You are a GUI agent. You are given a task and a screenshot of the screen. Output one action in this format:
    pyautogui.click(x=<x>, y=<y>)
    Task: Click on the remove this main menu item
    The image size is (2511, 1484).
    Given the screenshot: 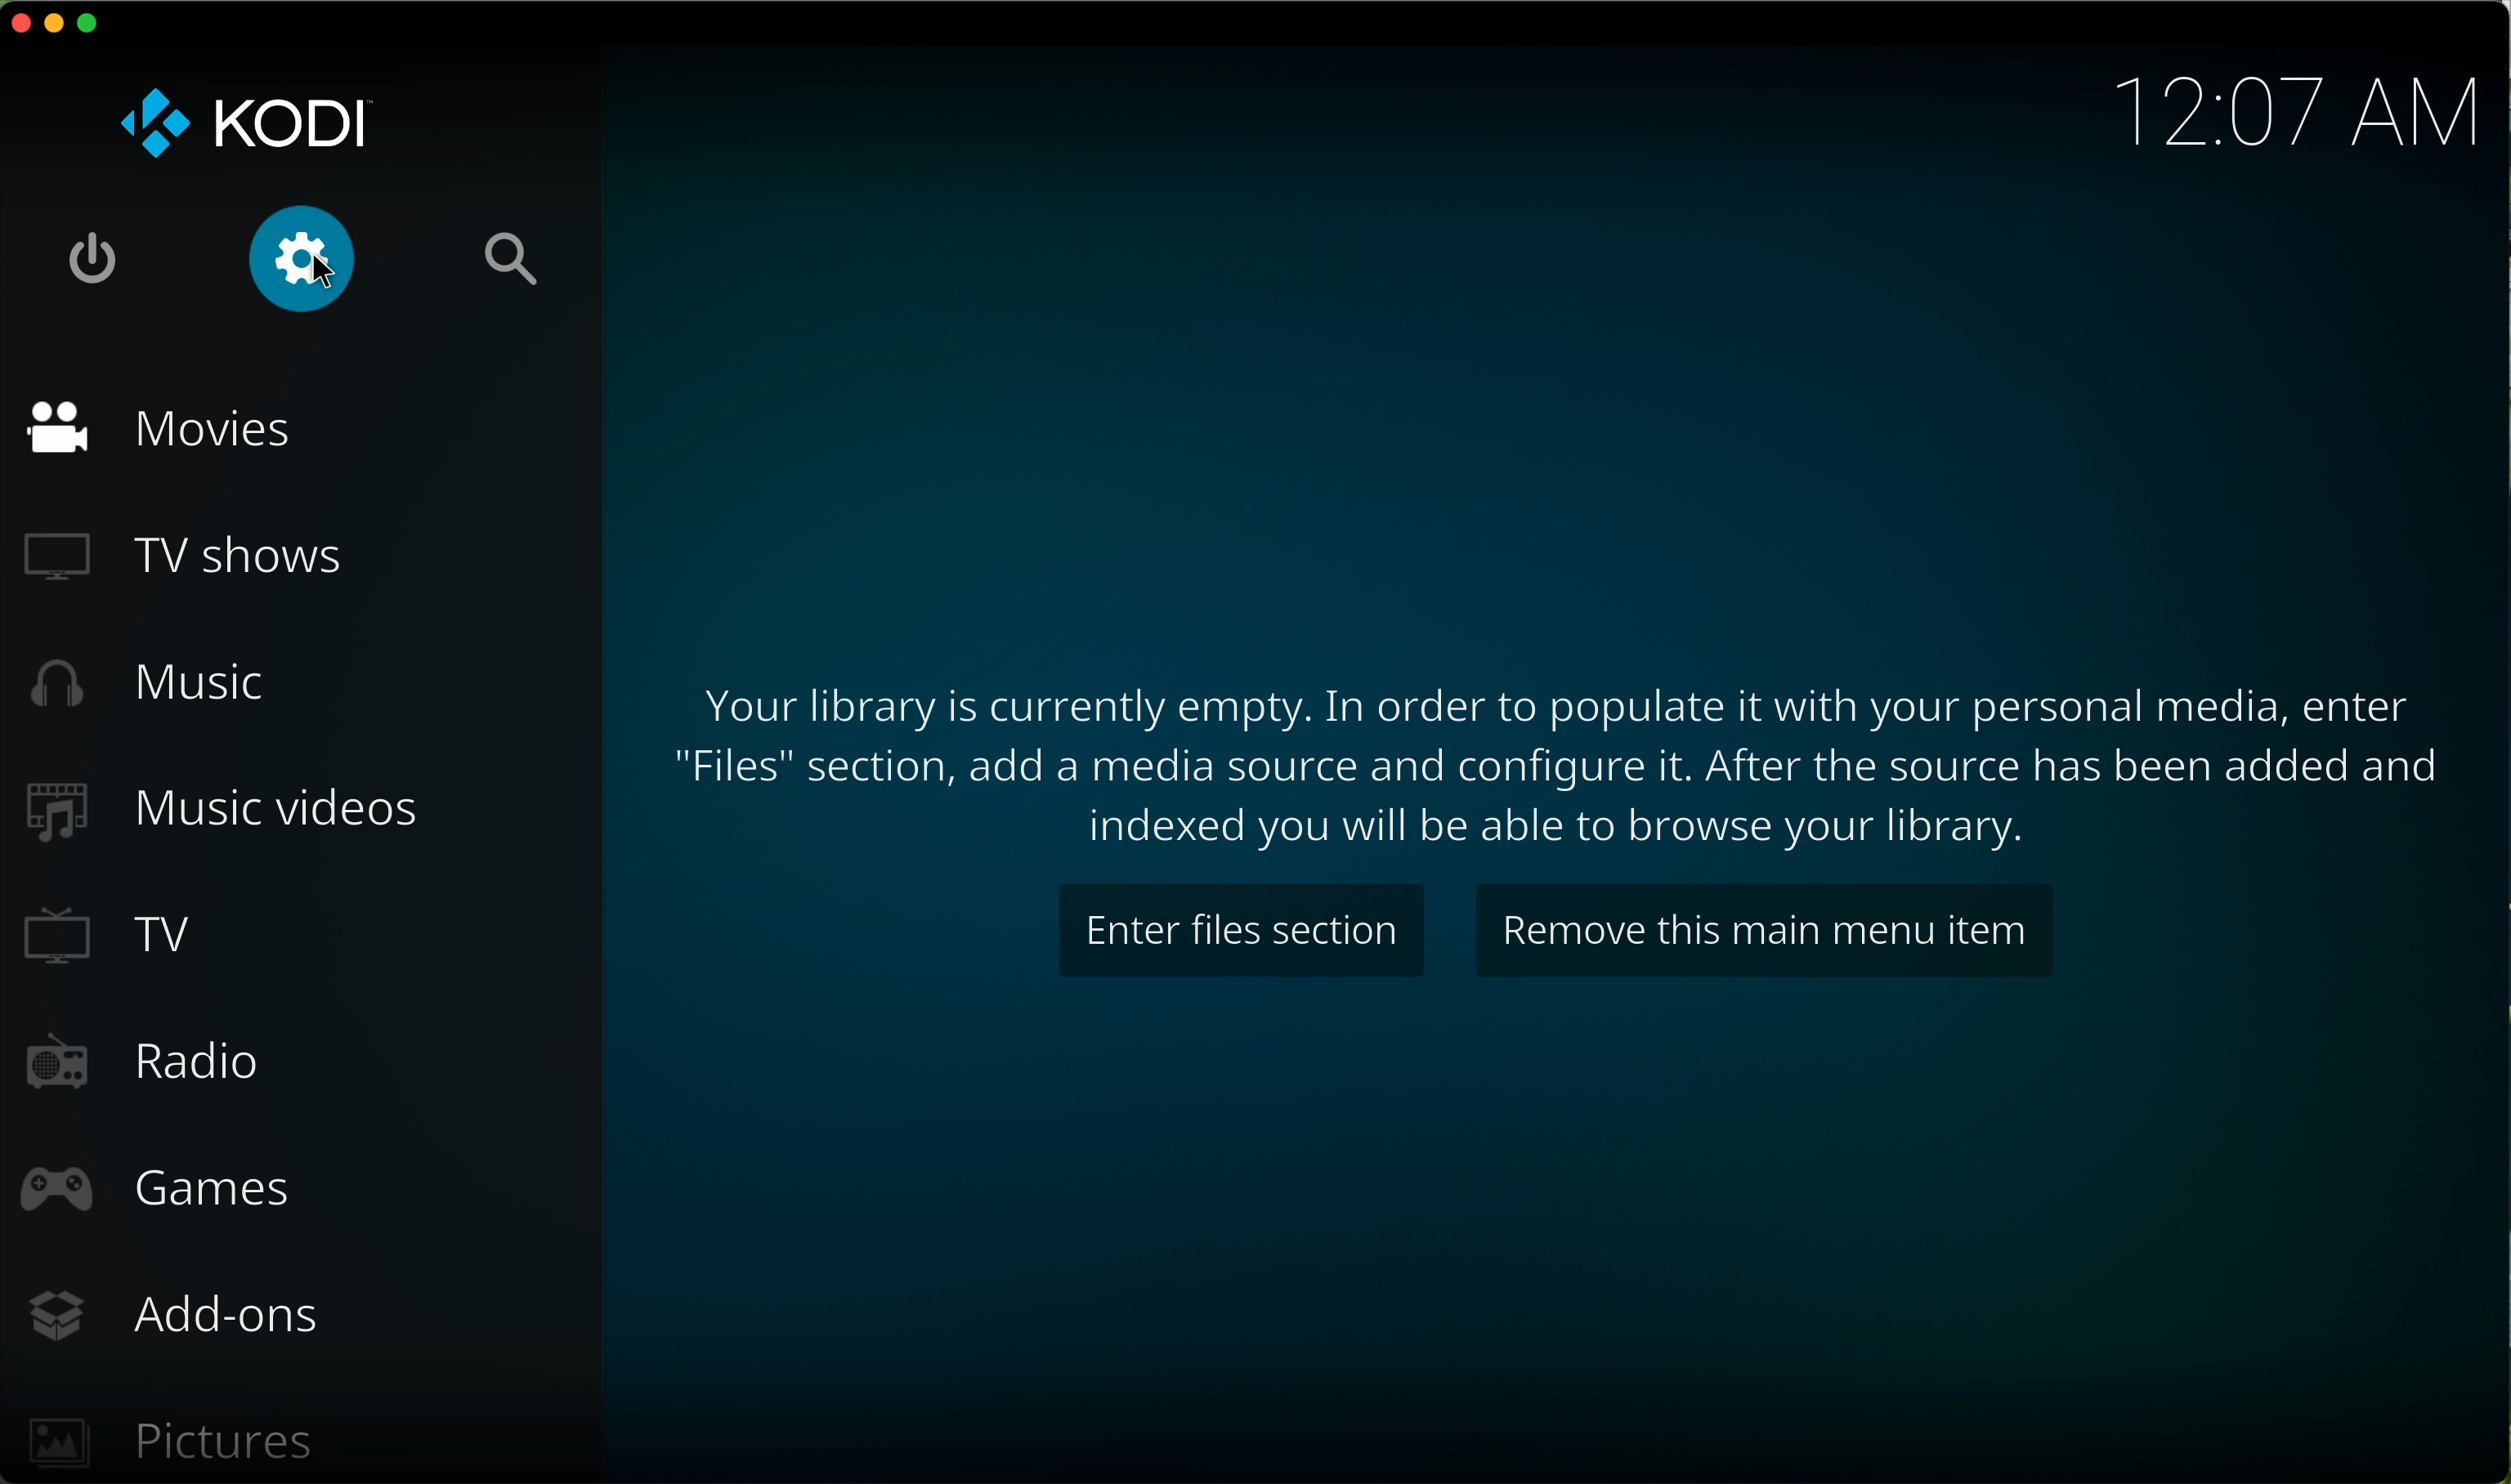 What is the action you would take?
    pyautogui.click(x=1765, y=933)
    